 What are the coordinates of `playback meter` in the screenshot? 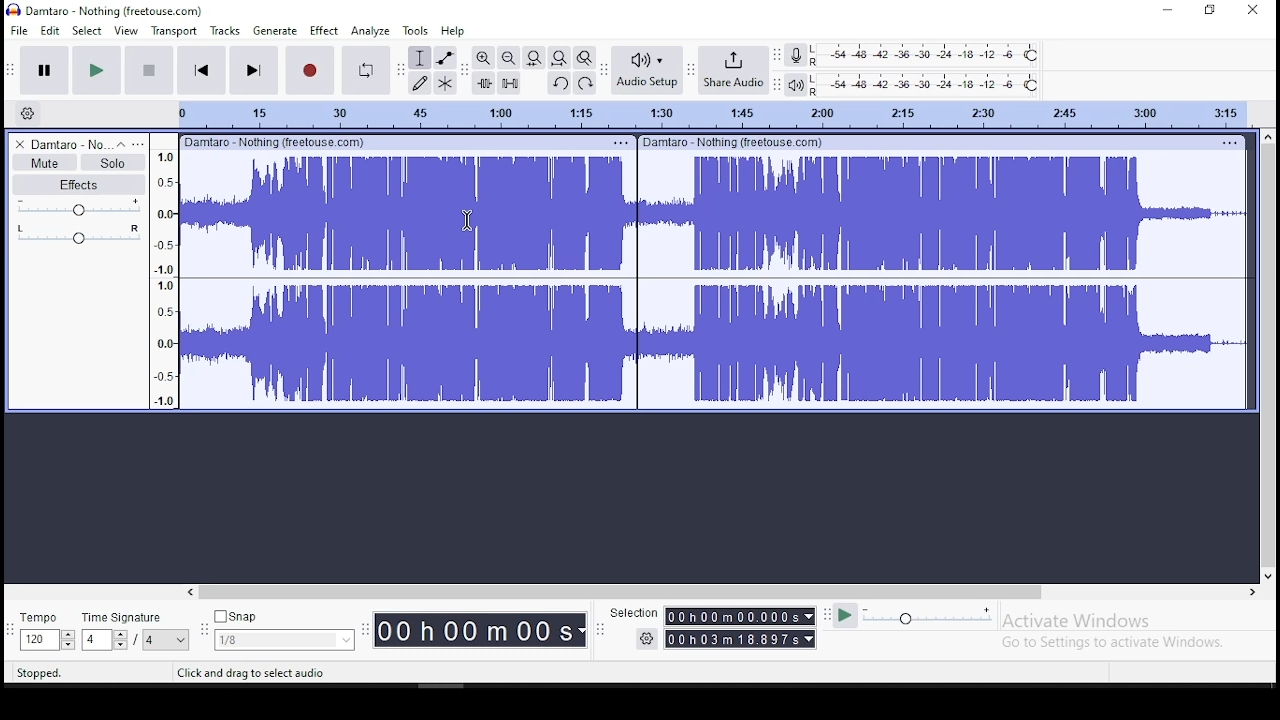 It's located at (794, 84).